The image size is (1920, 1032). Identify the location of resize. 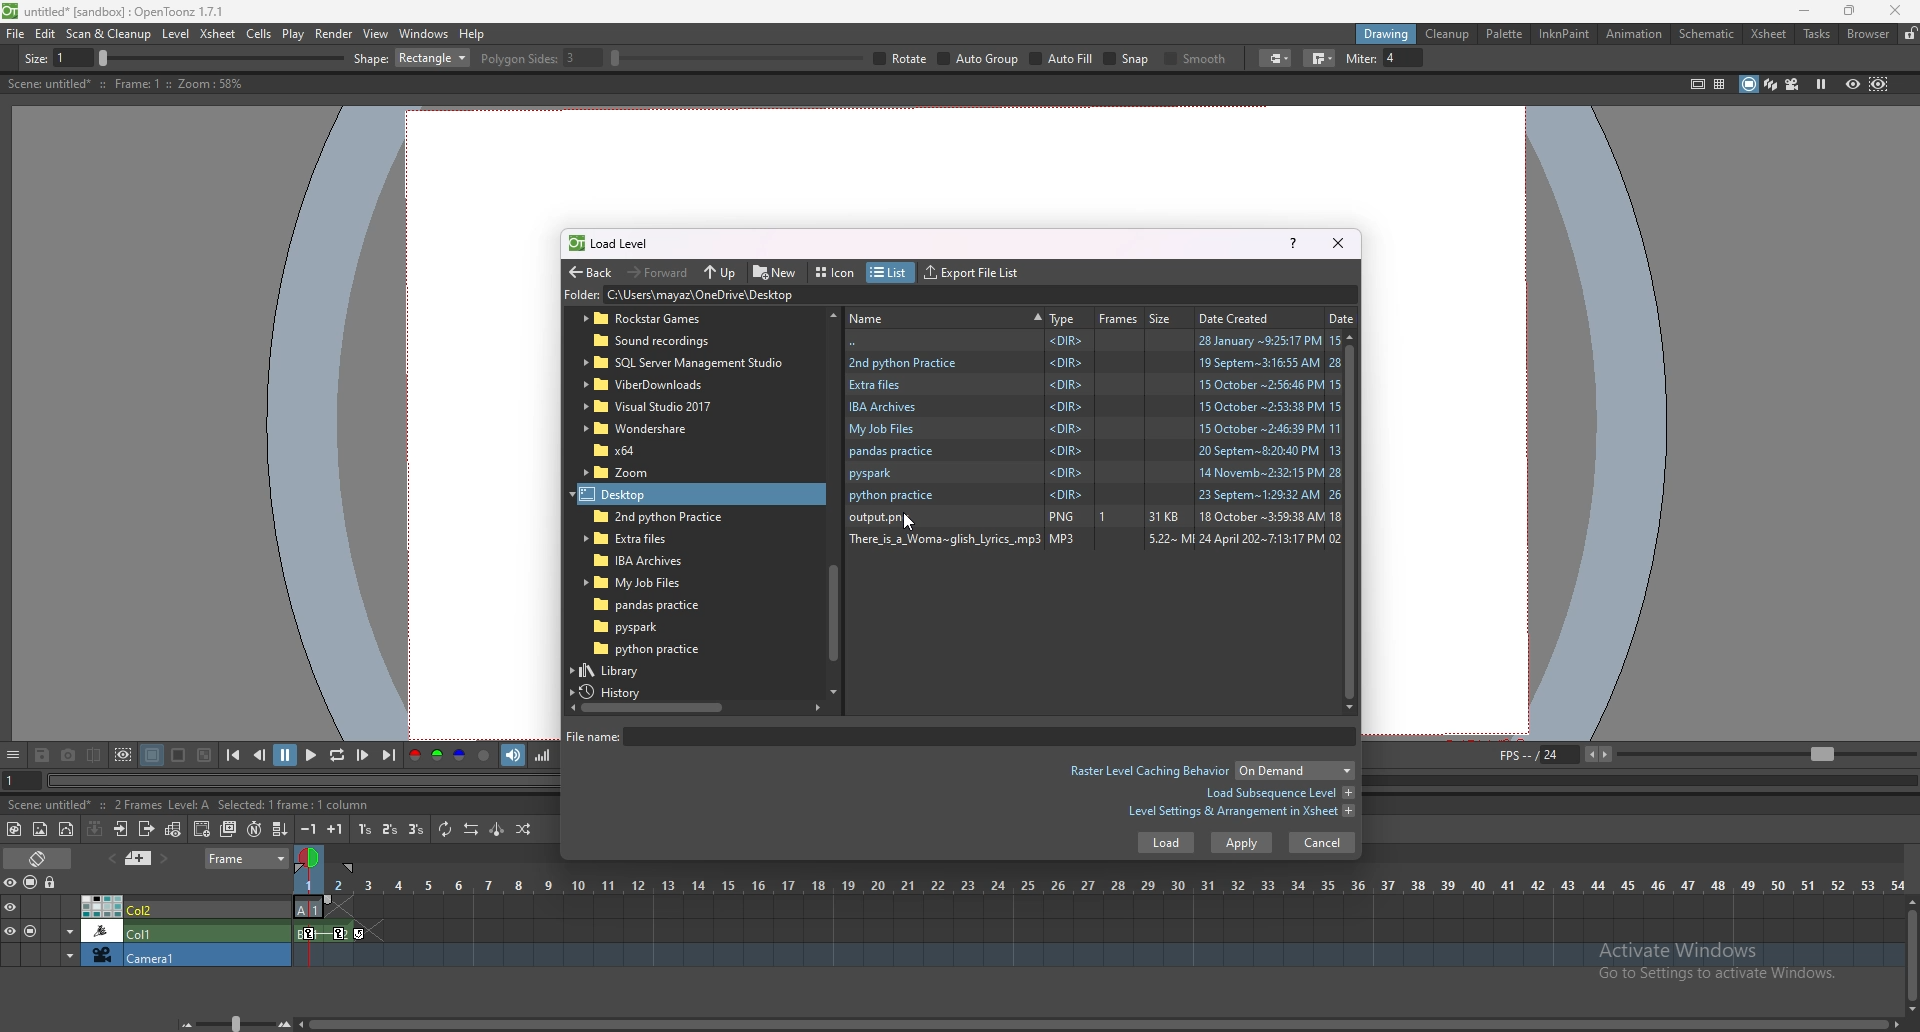
(1849, 12).